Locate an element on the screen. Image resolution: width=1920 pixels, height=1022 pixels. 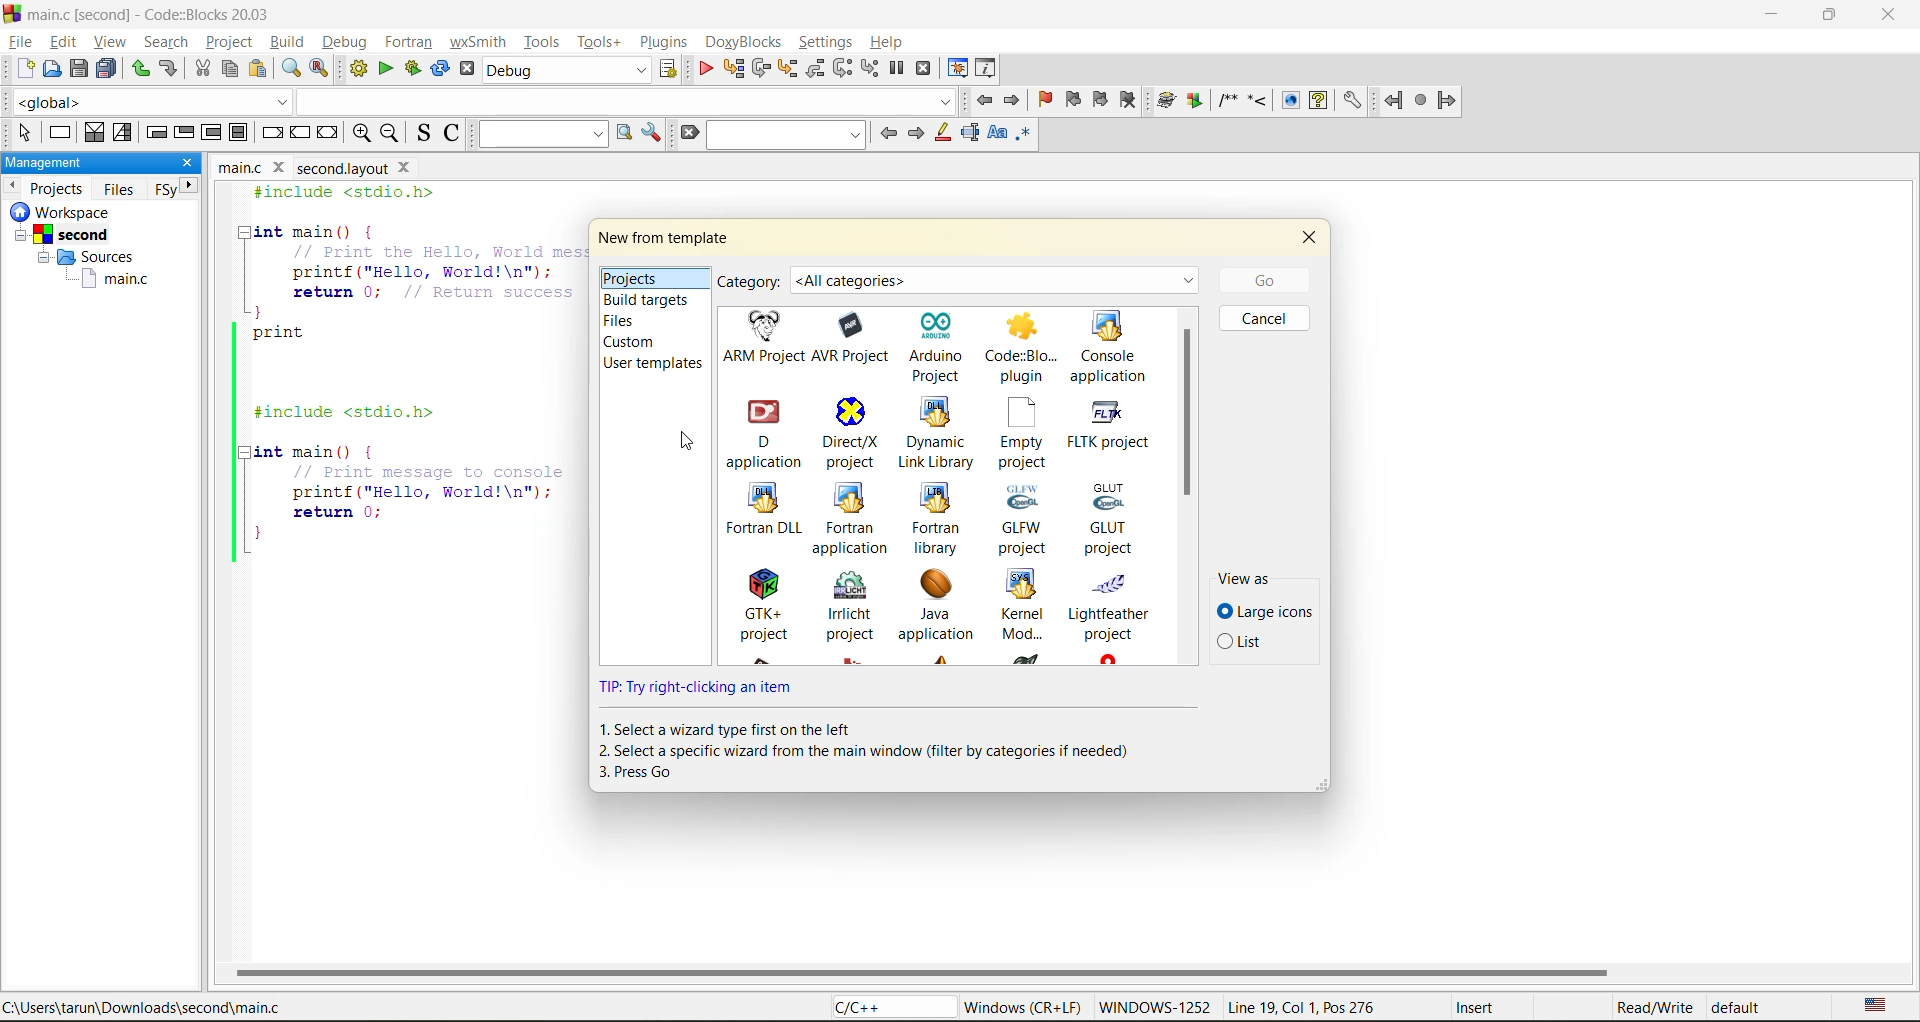
code editor is located at coordinates (397, 374).